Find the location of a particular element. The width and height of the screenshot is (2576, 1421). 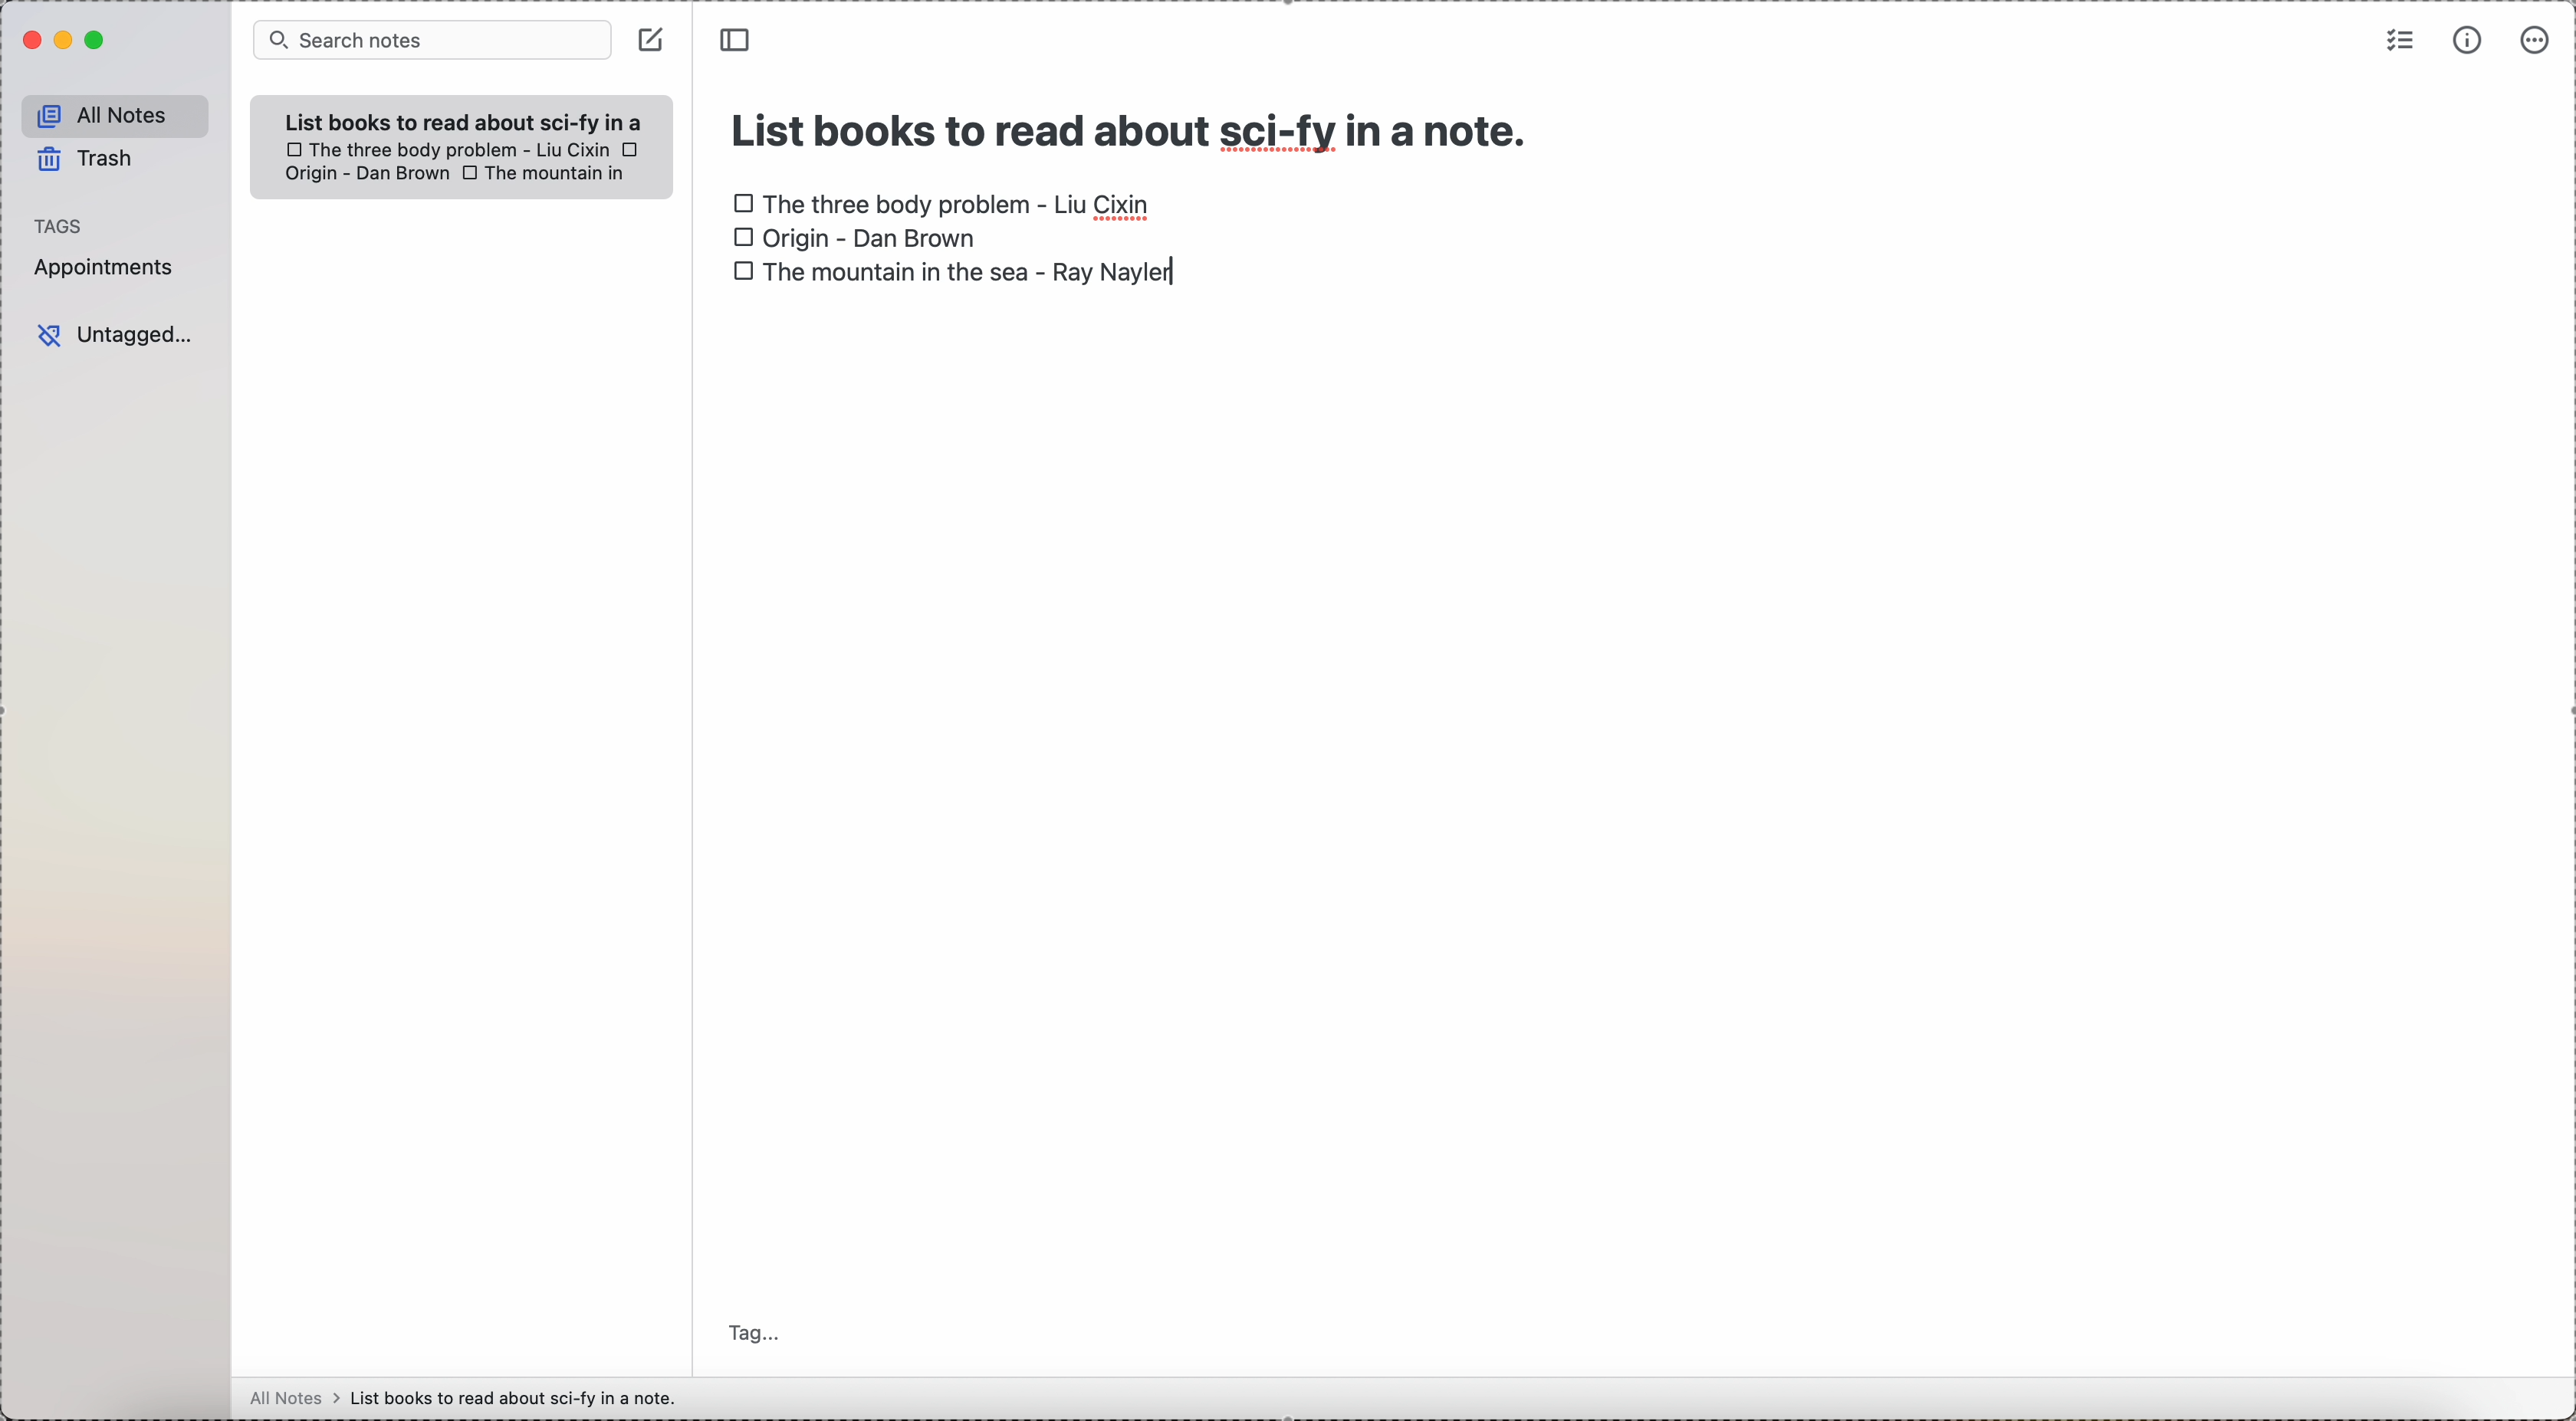

trash is located at coordinates (87, 160).